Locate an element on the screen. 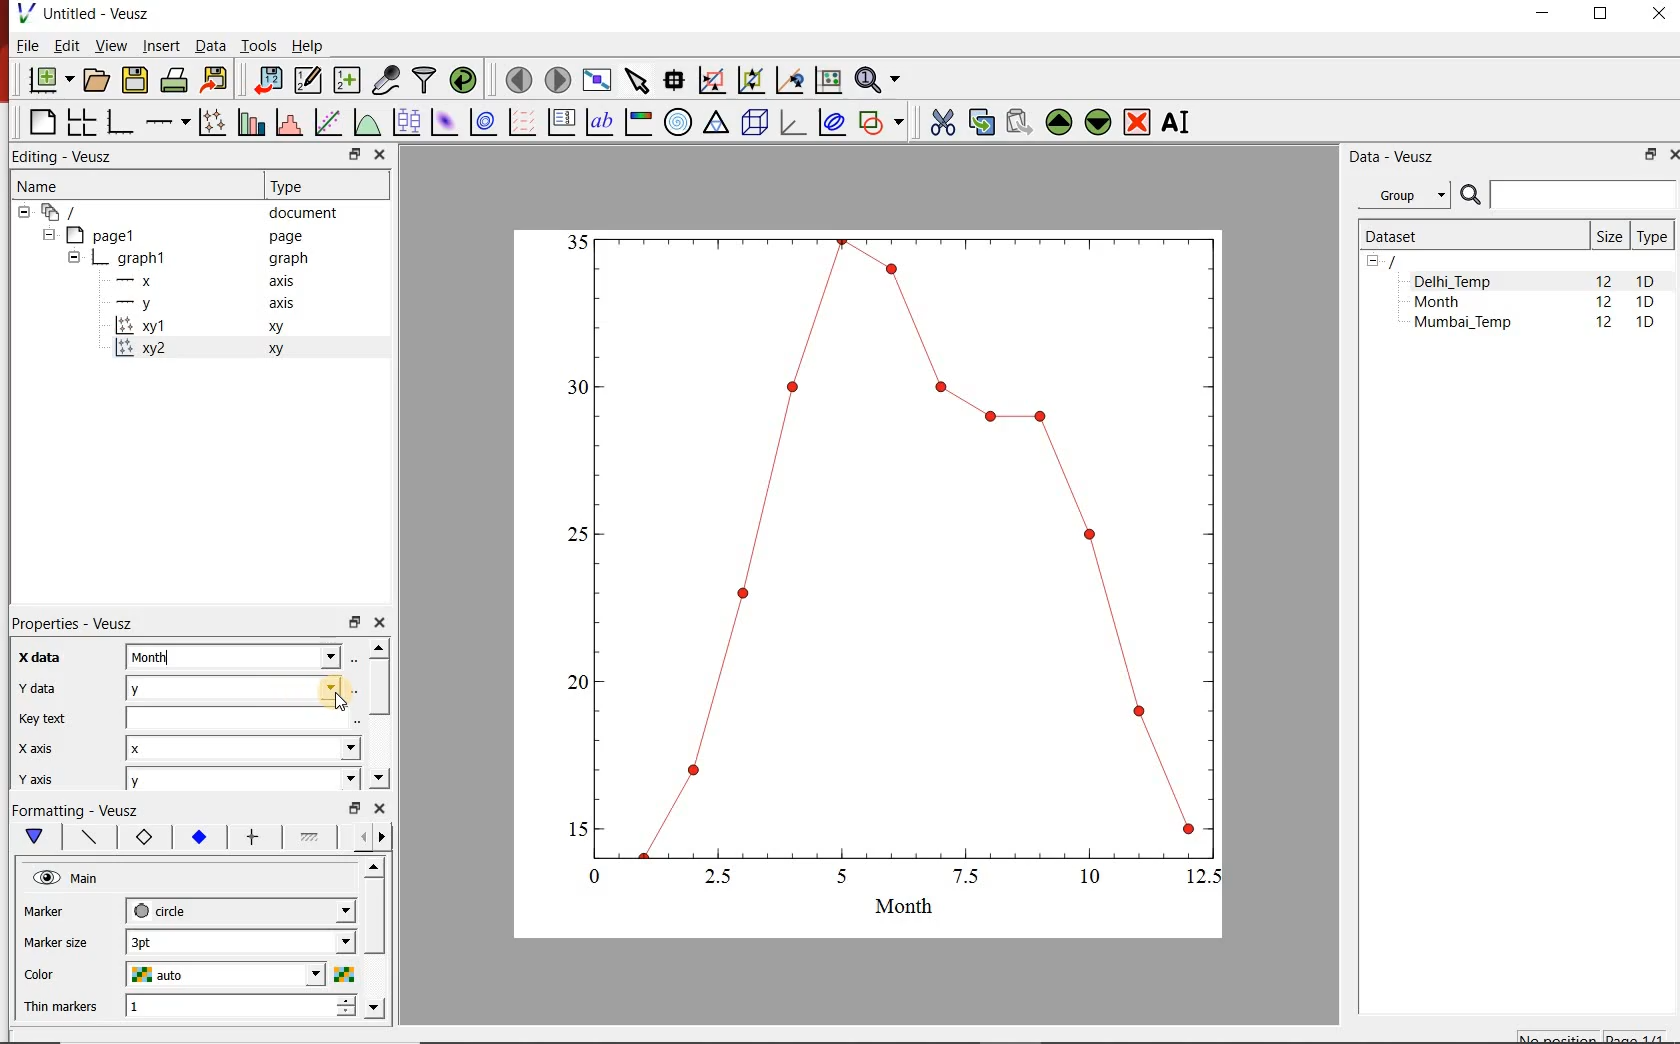 Image resolution: width=1680 pixels, height=1044 pixels. save the document is located at coordinates (134, 81).